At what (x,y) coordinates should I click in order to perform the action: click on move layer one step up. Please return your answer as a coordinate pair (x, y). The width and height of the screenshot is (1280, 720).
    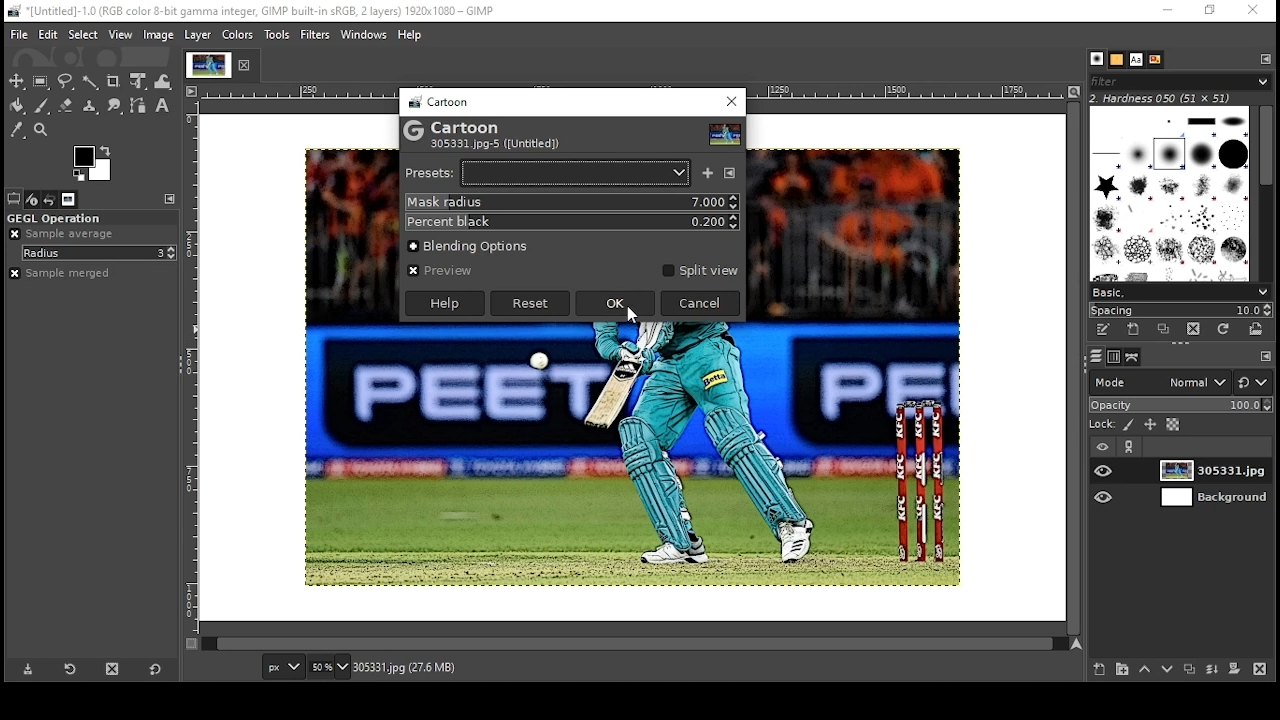
    Looking at the image, I should click on (1145, 670).